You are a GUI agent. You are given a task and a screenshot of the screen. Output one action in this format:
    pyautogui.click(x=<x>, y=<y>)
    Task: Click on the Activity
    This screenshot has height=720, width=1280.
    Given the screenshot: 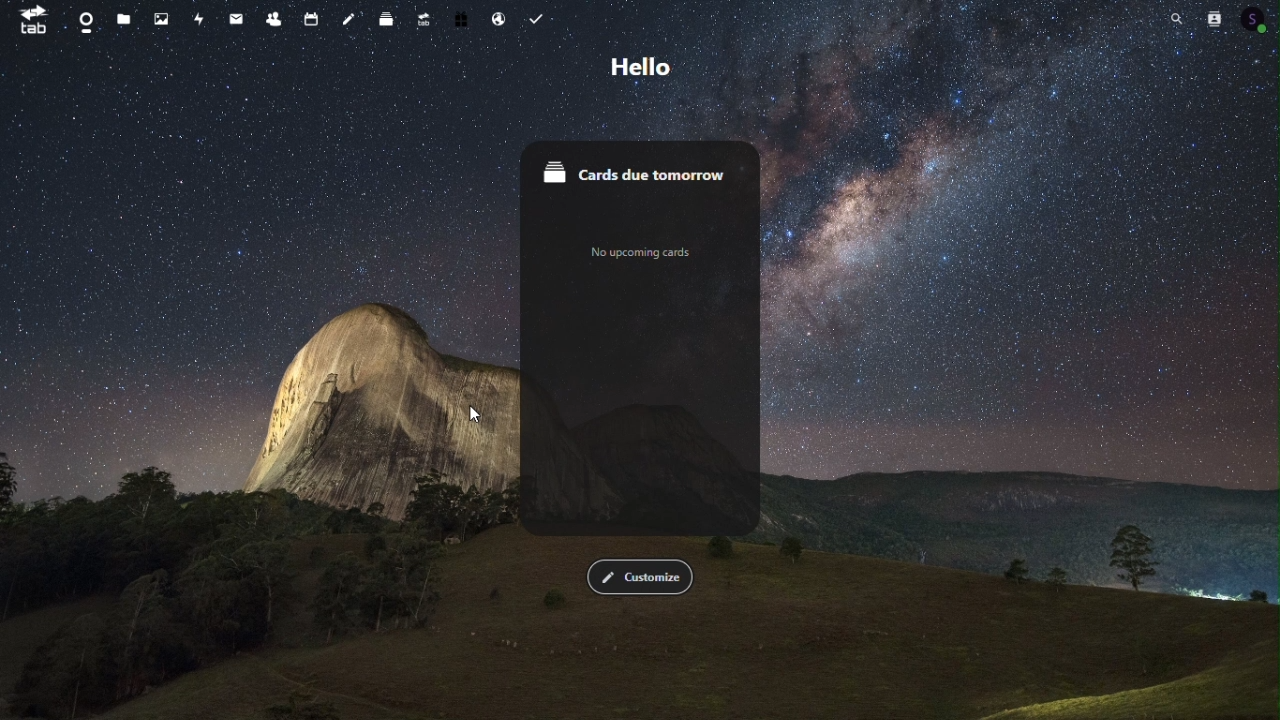 What is the action you would take?
    pyautogui.click(x=197, y=18)
    